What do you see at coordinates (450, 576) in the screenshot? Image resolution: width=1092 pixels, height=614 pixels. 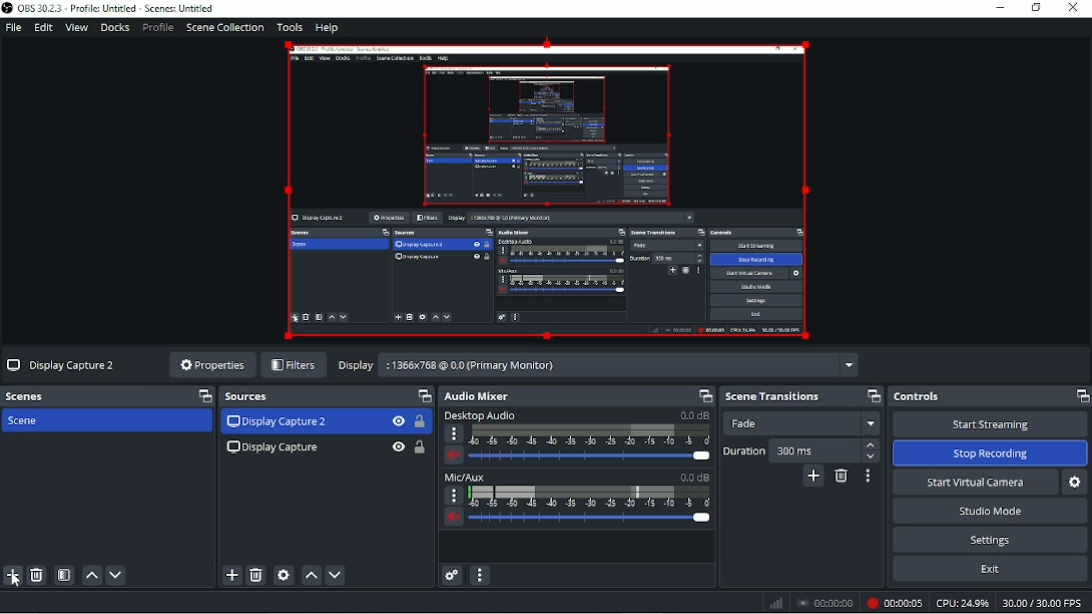 I see `Advanced audio properties` at bounding box center [450, 576].